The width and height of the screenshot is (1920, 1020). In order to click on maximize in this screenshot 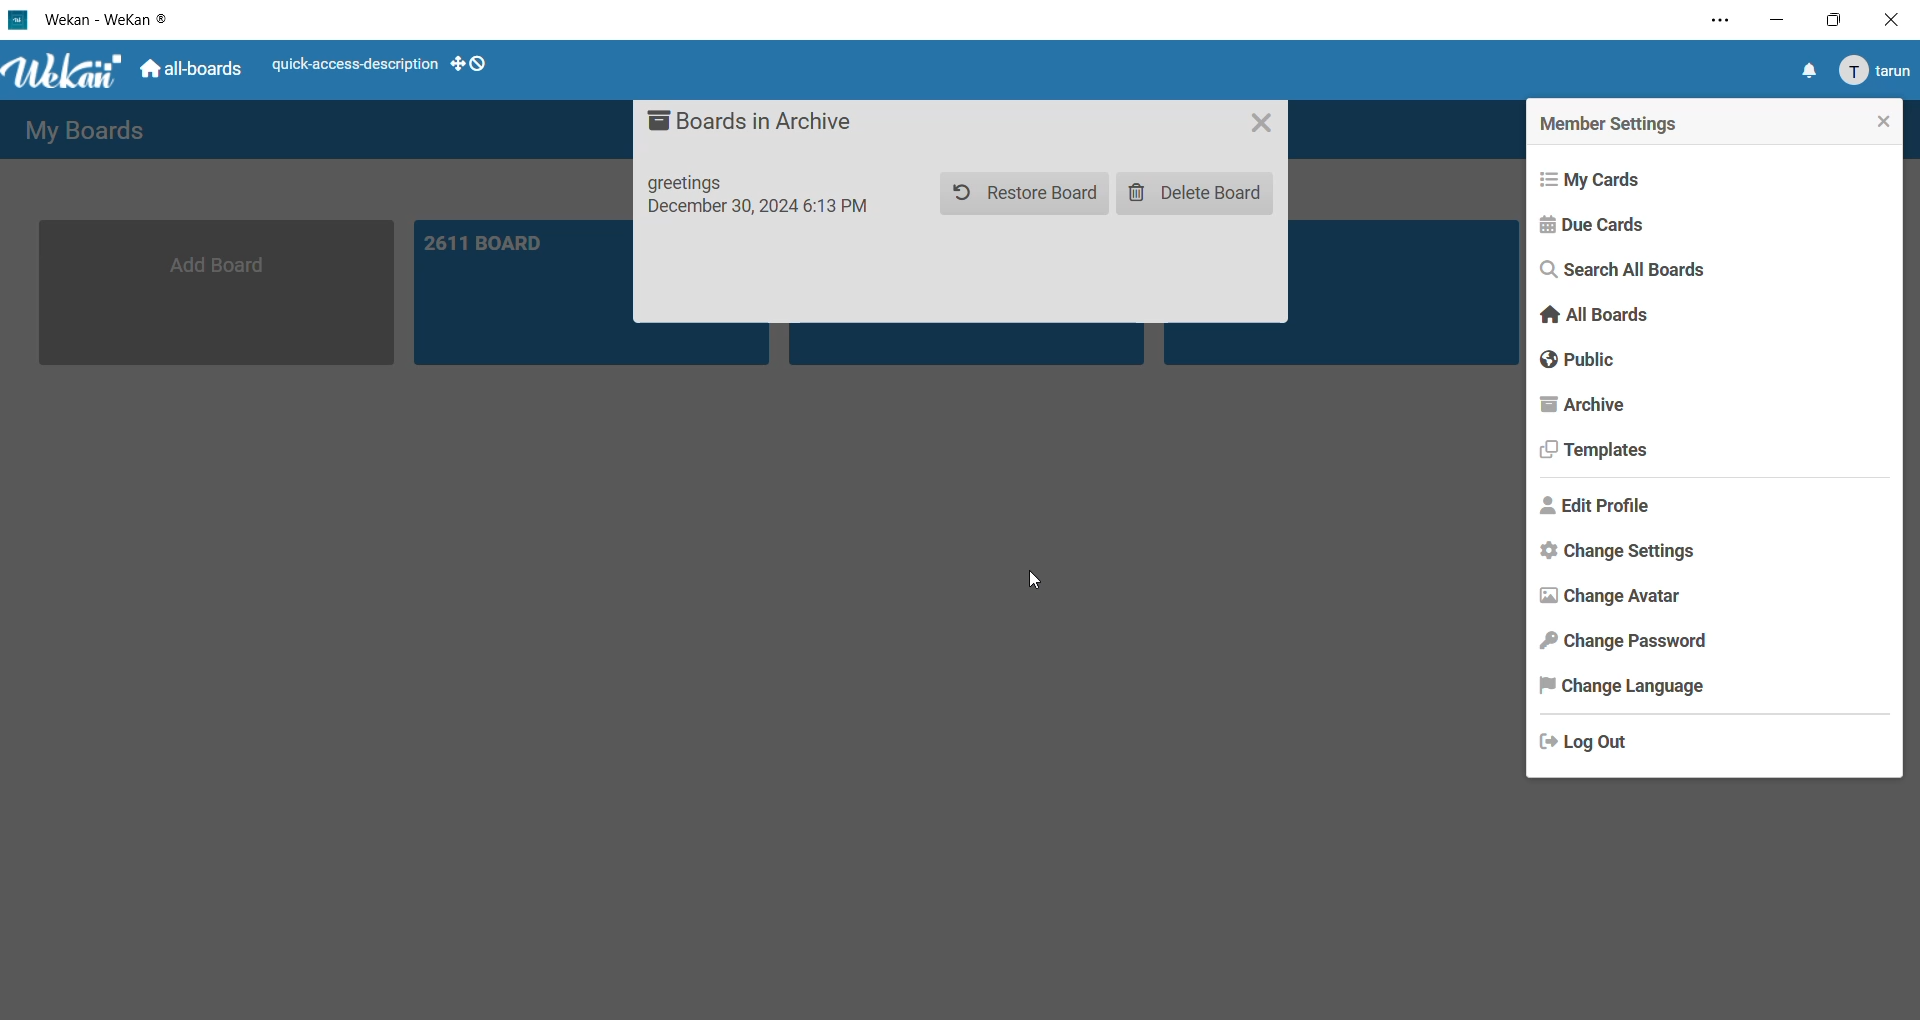, I will do `click(1841, 20)`.